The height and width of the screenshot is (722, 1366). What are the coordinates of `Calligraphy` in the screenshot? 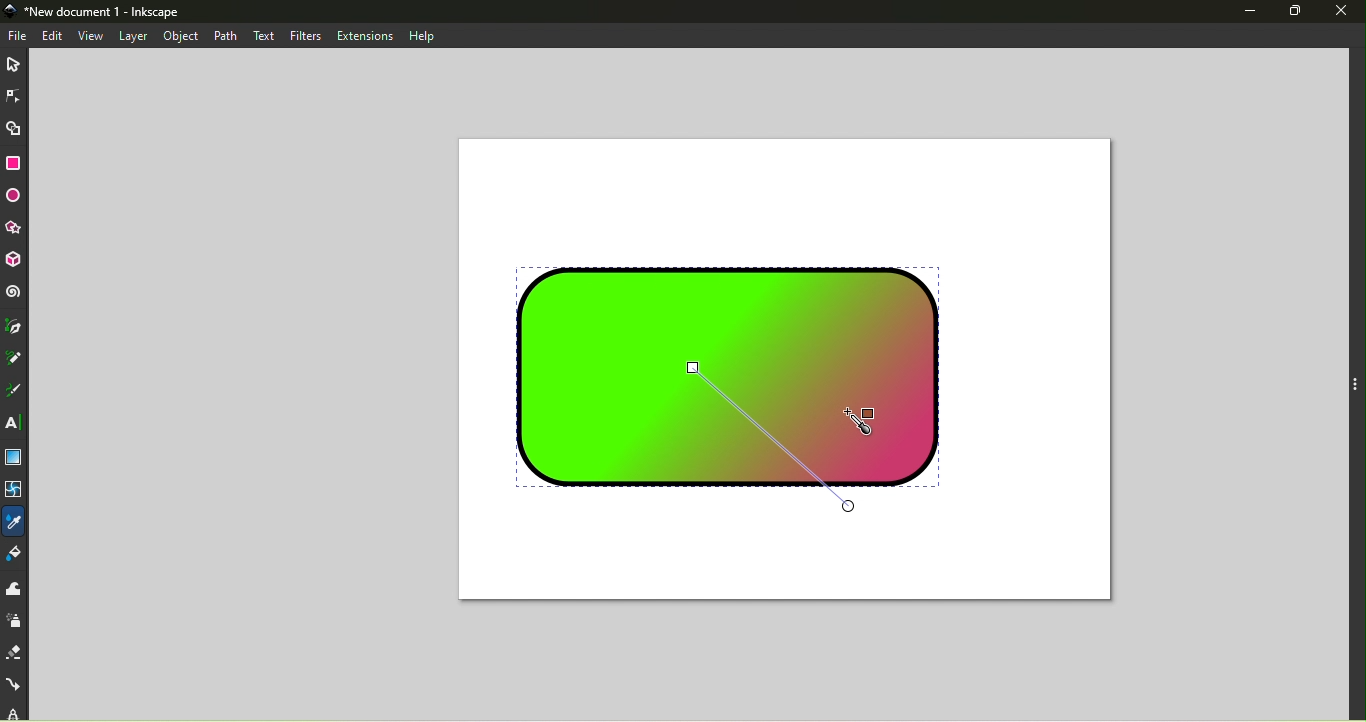 It's located at (18, 389).